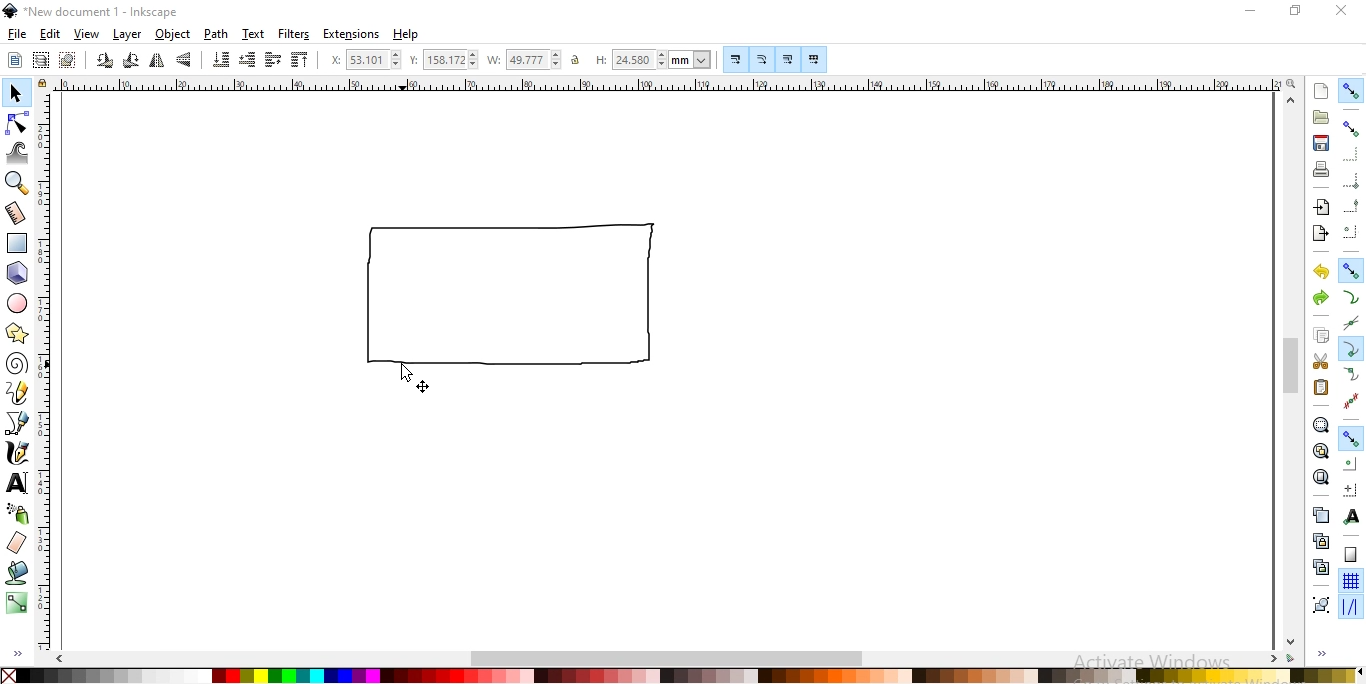 The image size is (1366, 684). Describe the element at coordinates (1352, 204) in the screenshot. I see `snap midpoints of bounding box edges` at that location.